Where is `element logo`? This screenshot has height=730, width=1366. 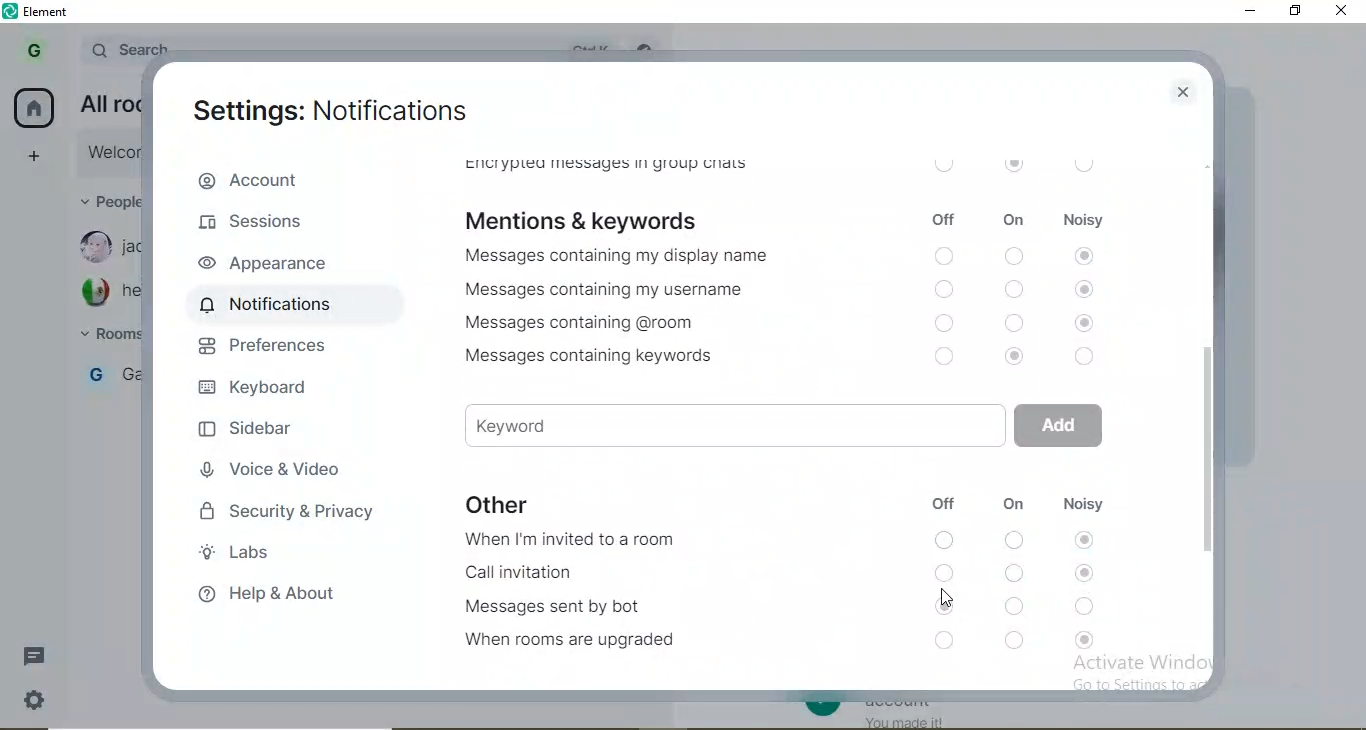
element logo is located at coordinates (11, 12).